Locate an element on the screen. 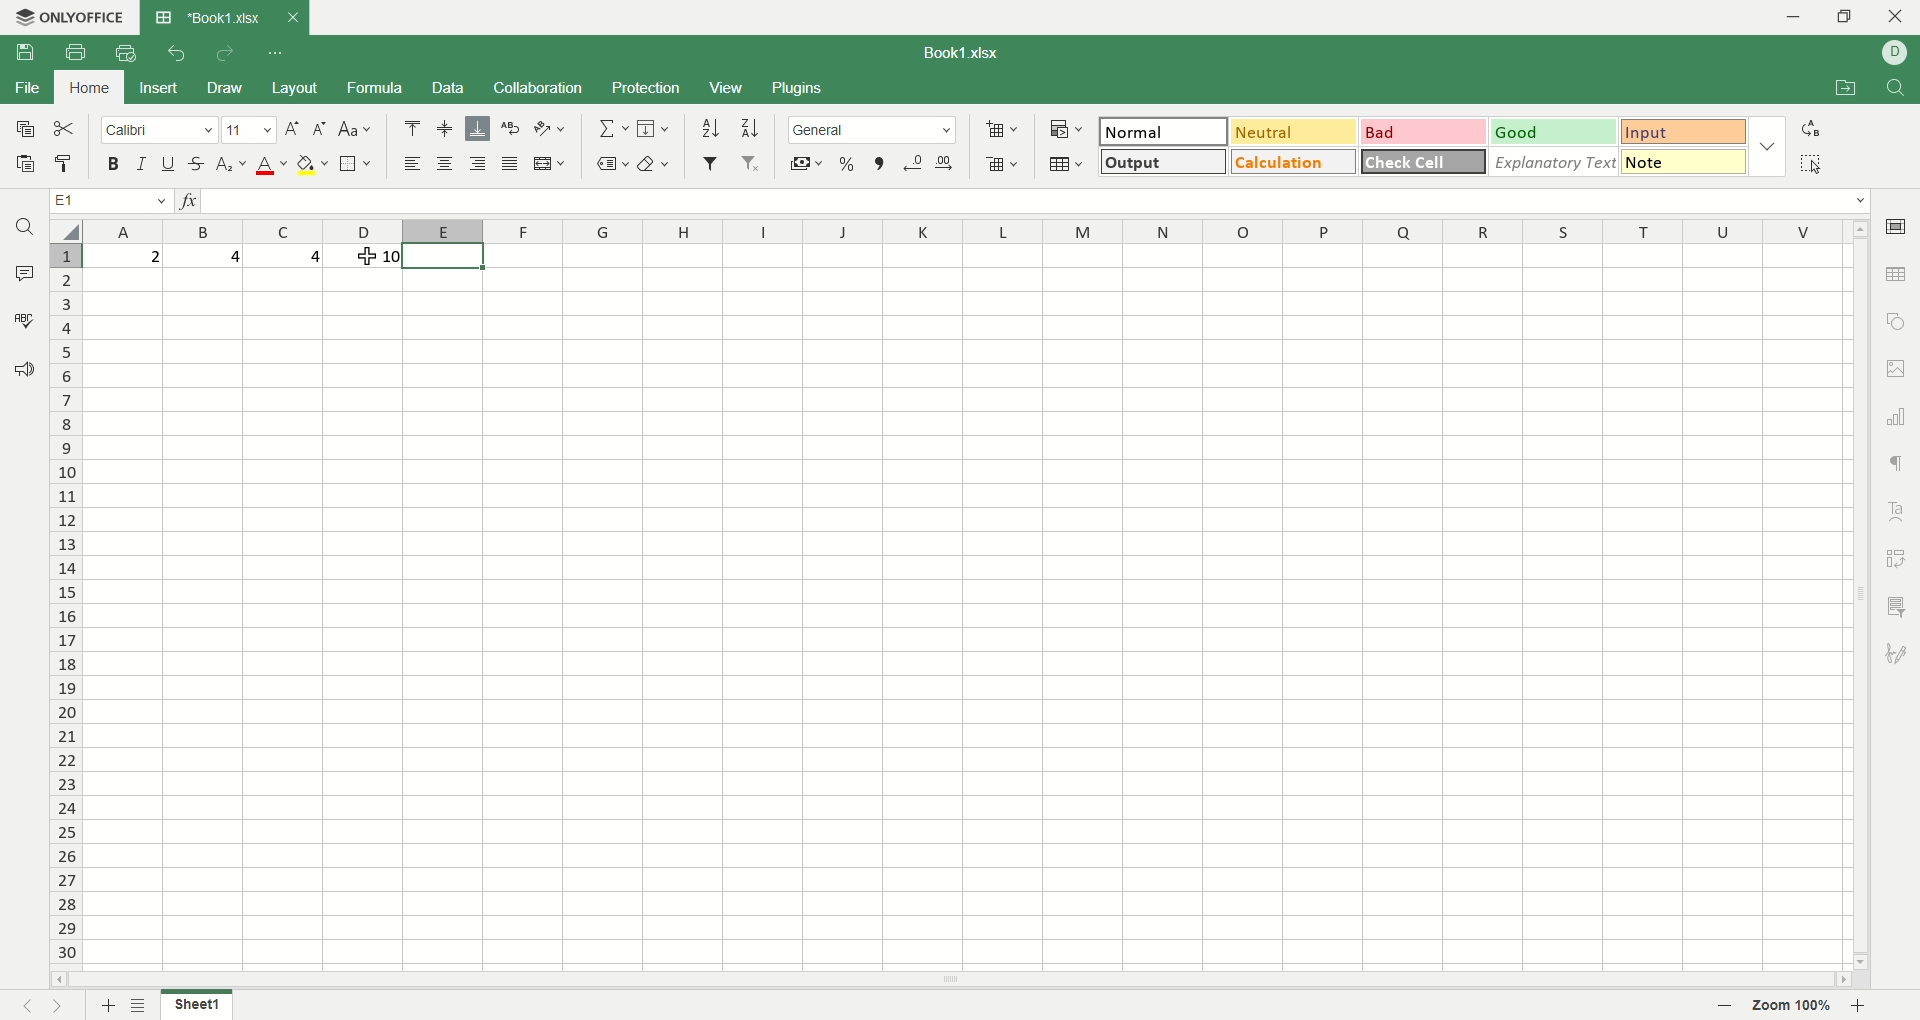  vertical scroll bar is located at coordinates (1861, 603).